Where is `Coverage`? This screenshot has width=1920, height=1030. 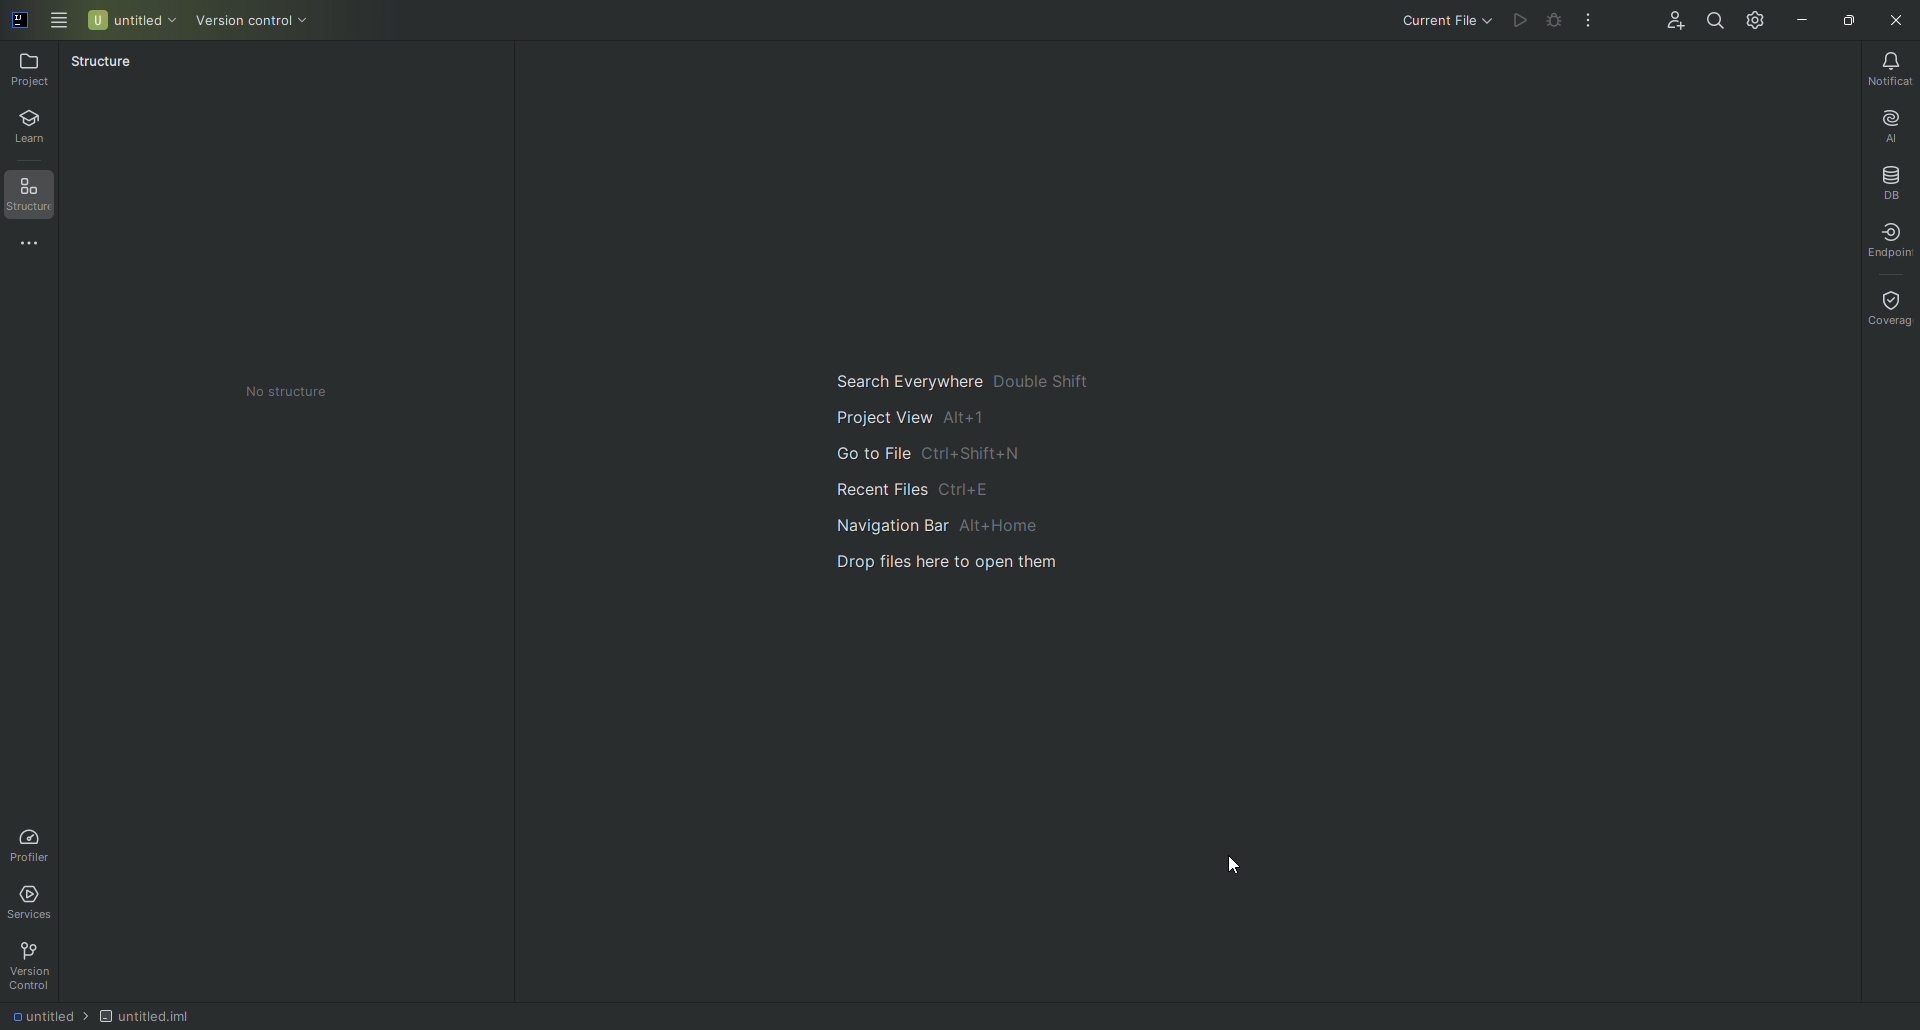
Coverage is located at coordinates (1887, 309).